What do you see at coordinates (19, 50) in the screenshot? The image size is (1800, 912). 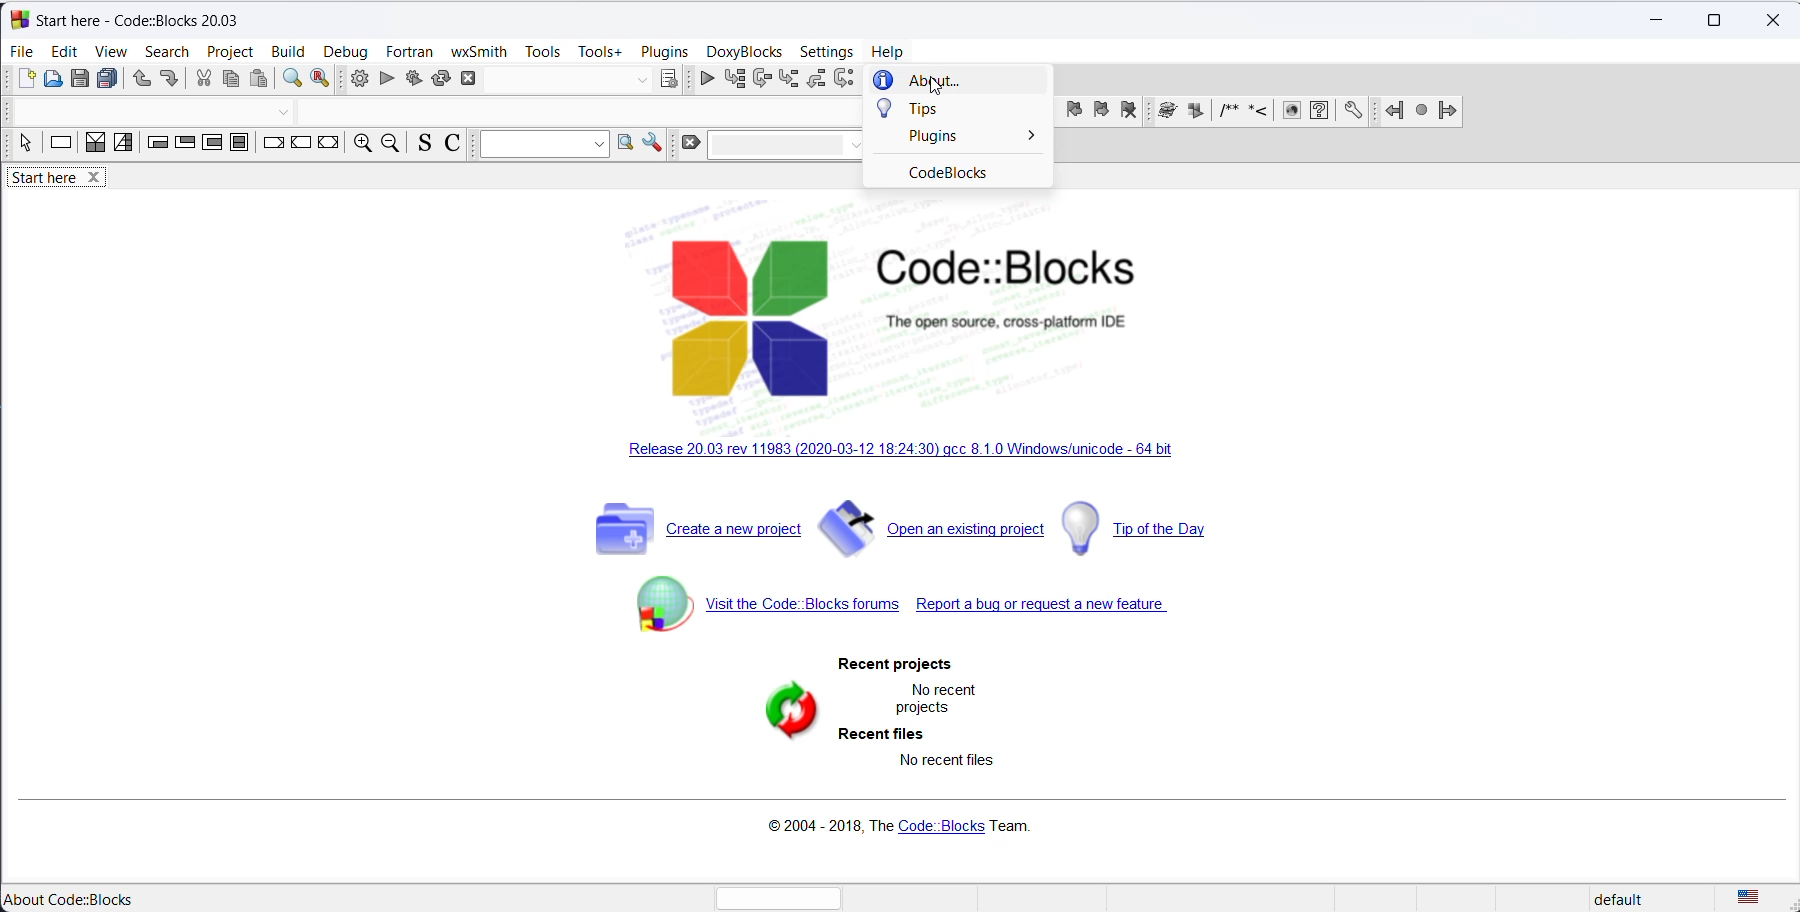 I see `file` at bounding box center [19, 50].